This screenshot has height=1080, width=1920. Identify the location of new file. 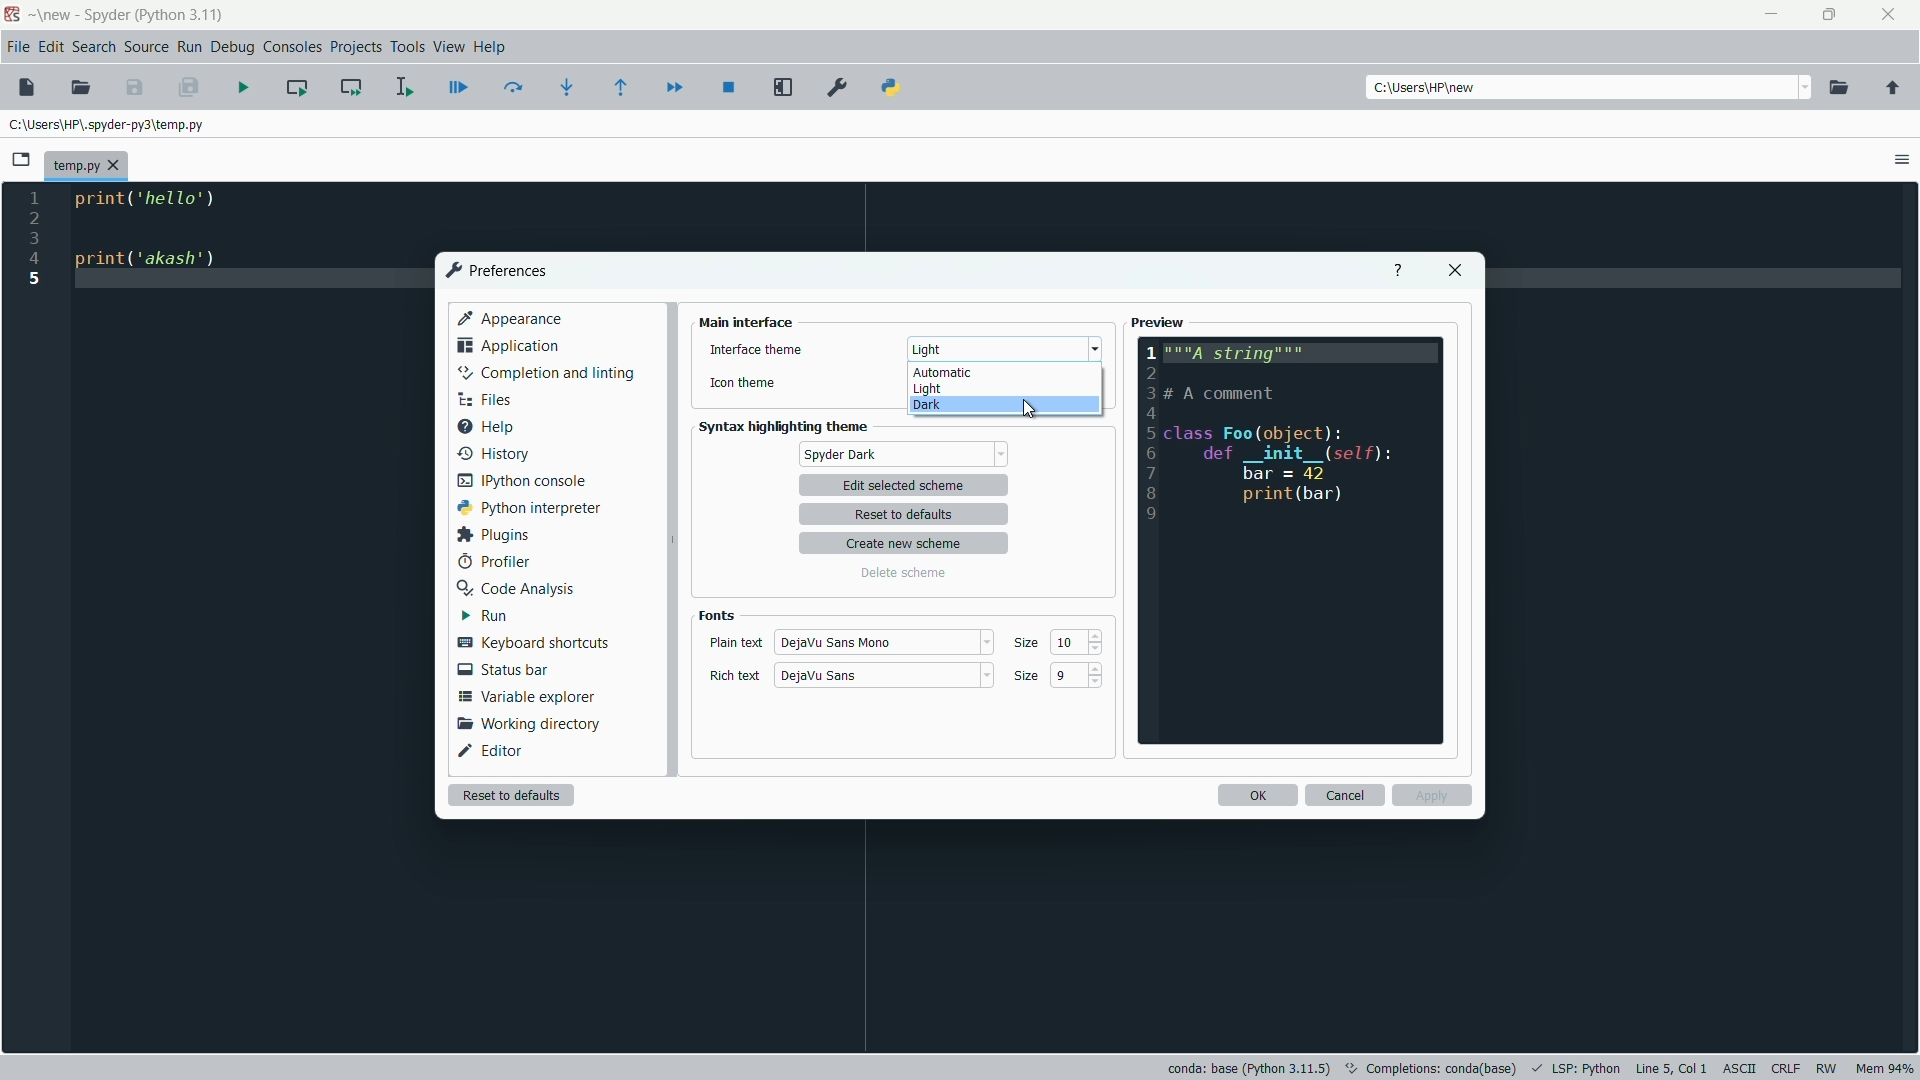
(27, 87).